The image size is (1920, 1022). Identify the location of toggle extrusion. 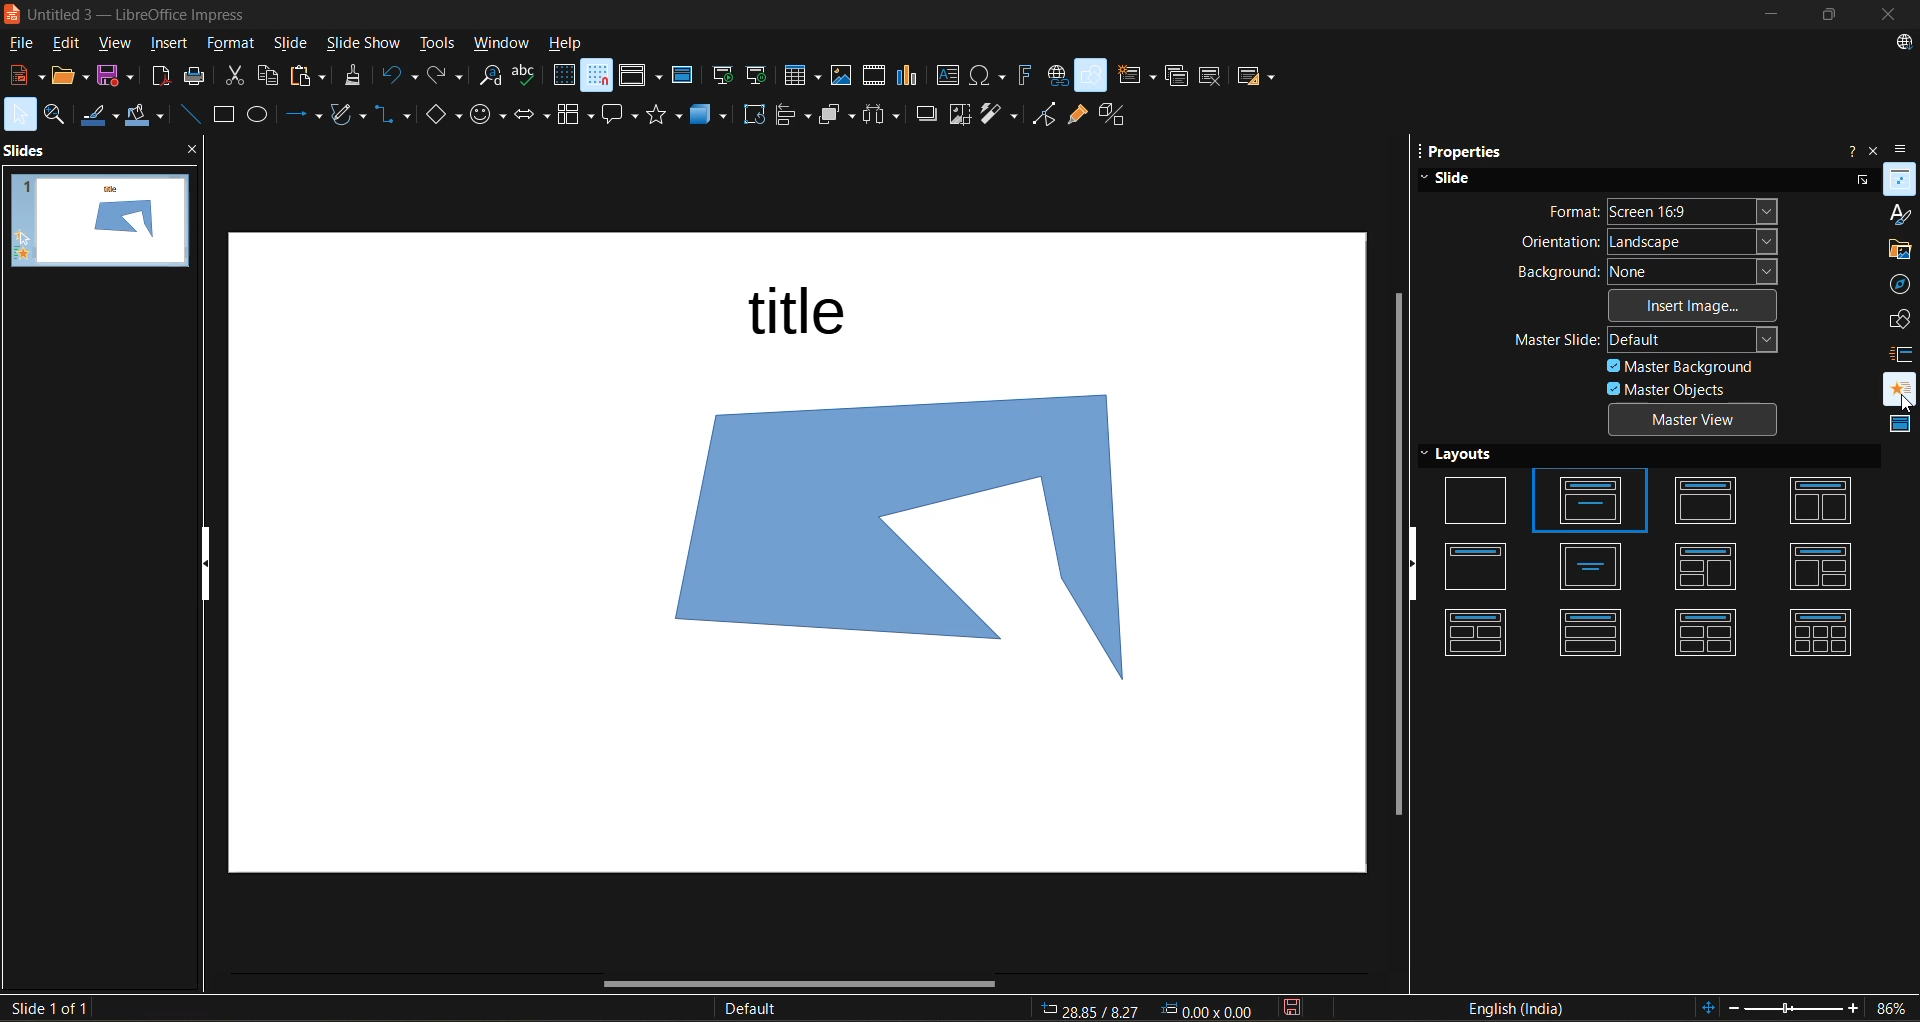
(1113, 115).